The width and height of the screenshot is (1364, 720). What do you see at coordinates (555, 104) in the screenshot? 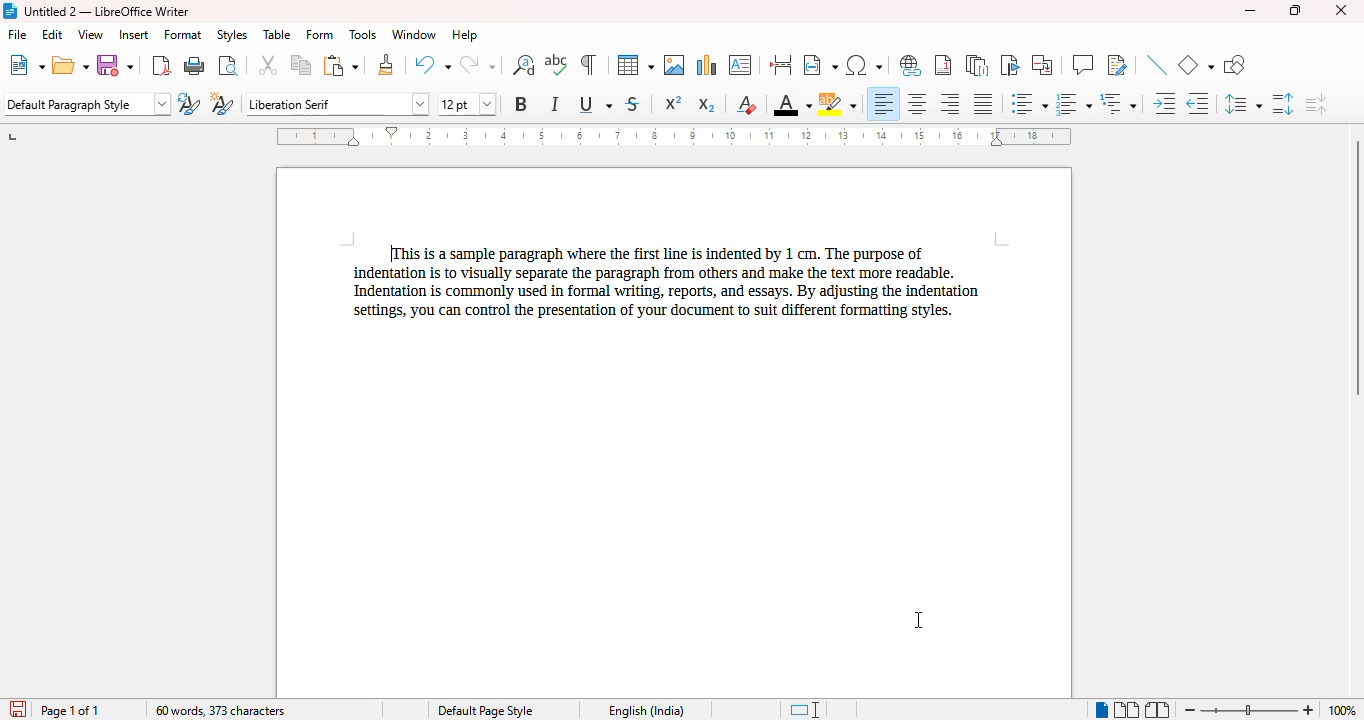
I see `italic` at bounding box center [555, 104].